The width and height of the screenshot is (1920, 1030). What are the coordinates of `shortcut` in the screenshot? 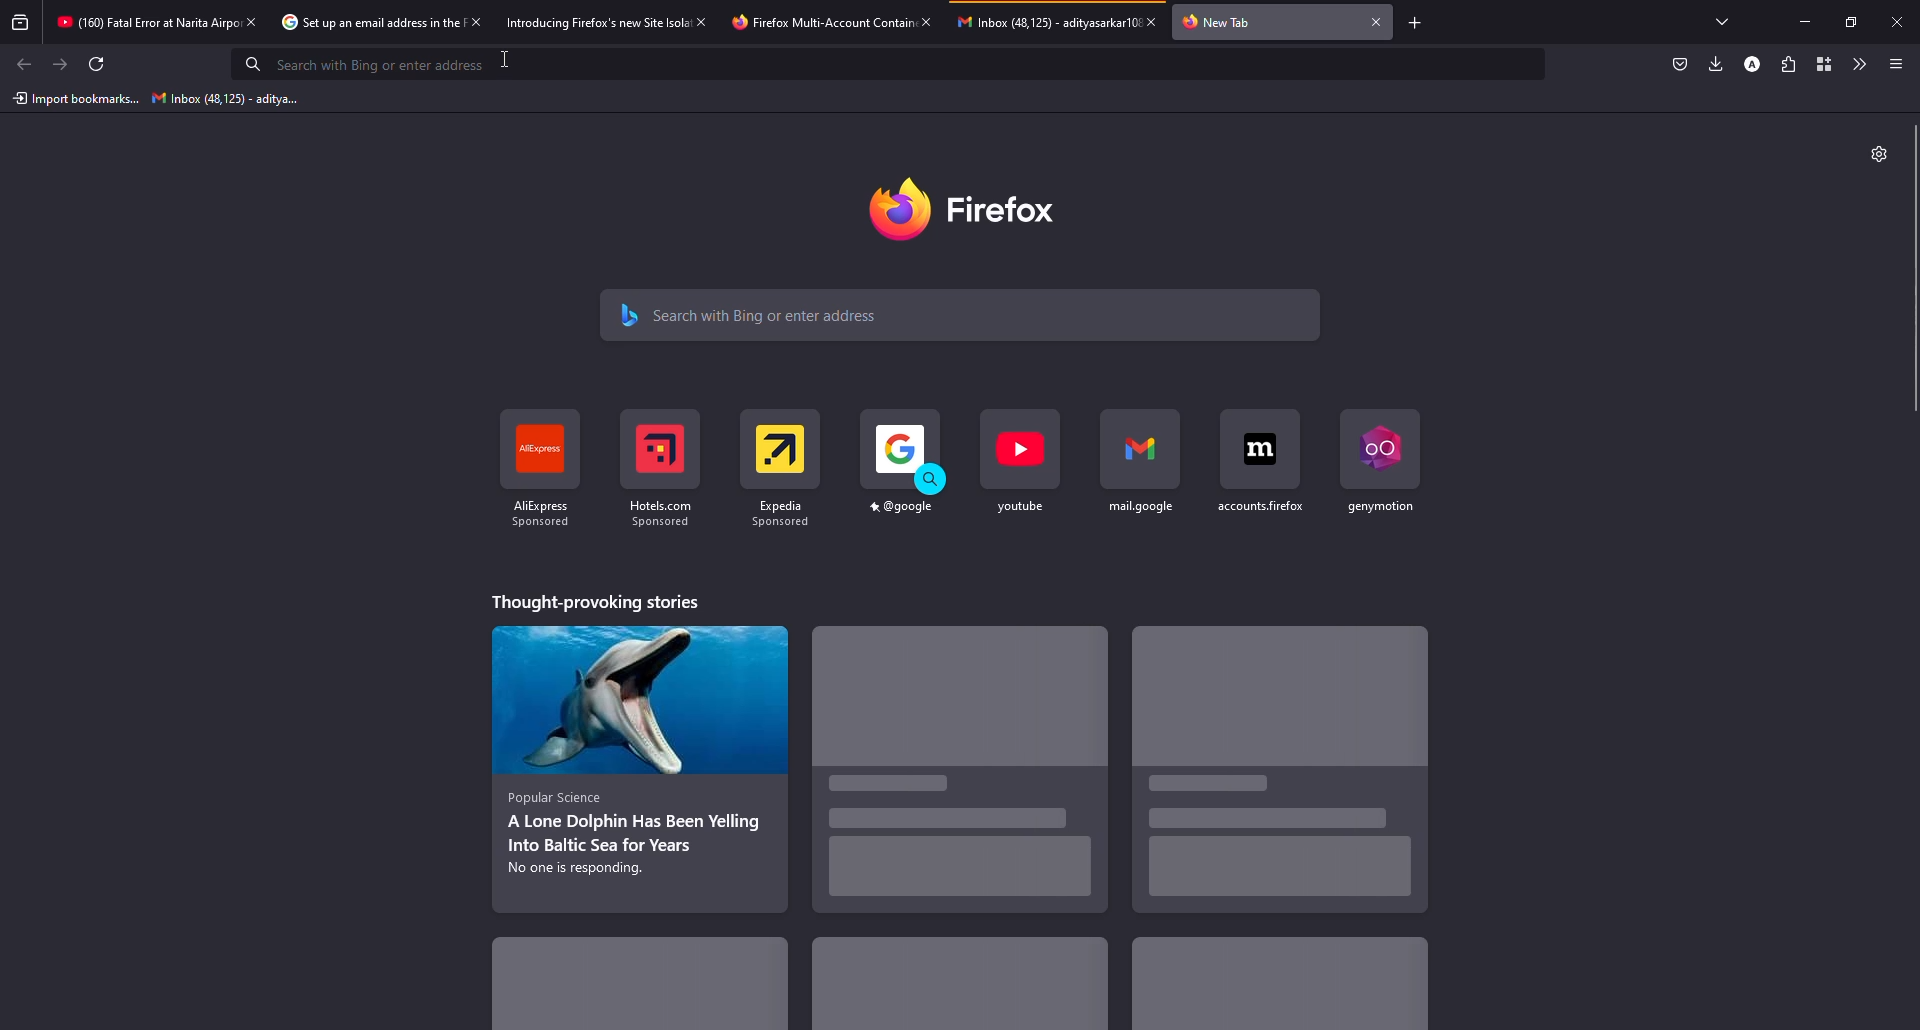 It's located at (660, 476).